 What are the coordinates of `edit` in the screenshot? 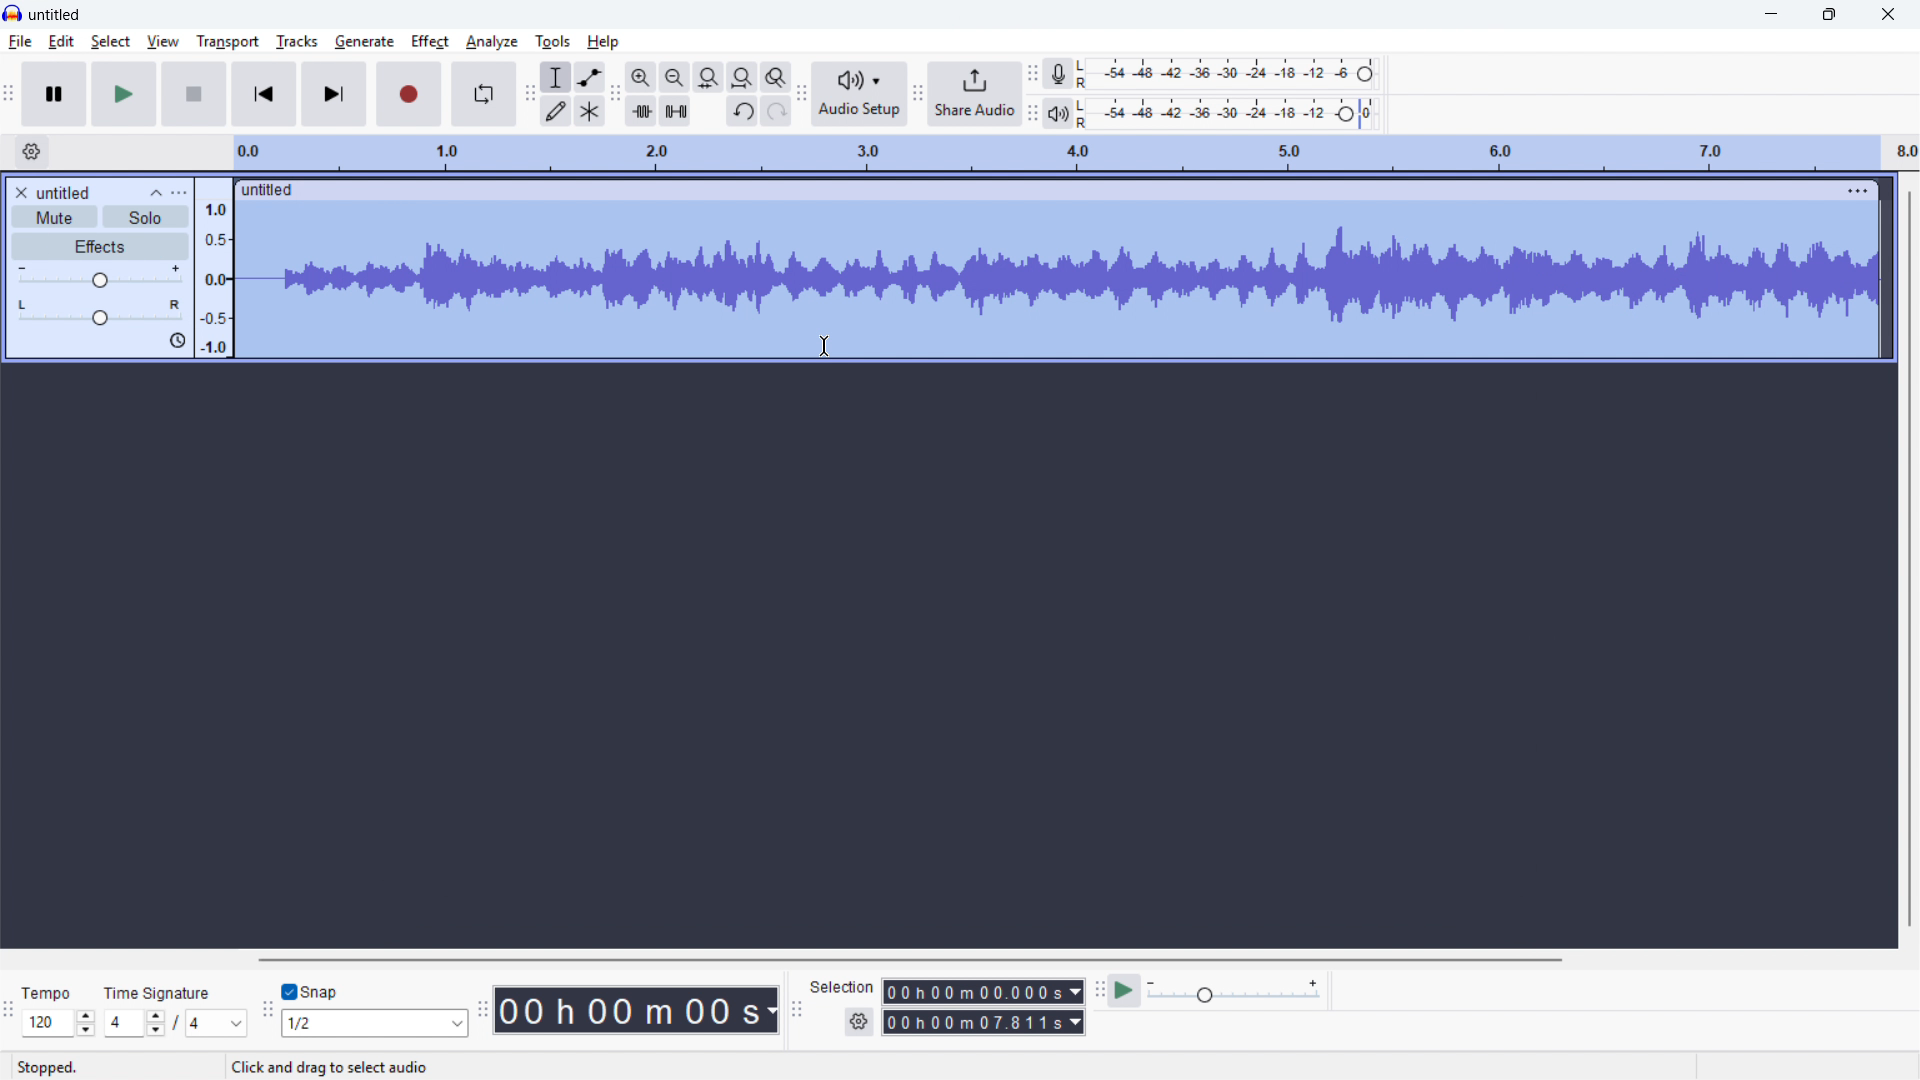 It's located at (61, 42).